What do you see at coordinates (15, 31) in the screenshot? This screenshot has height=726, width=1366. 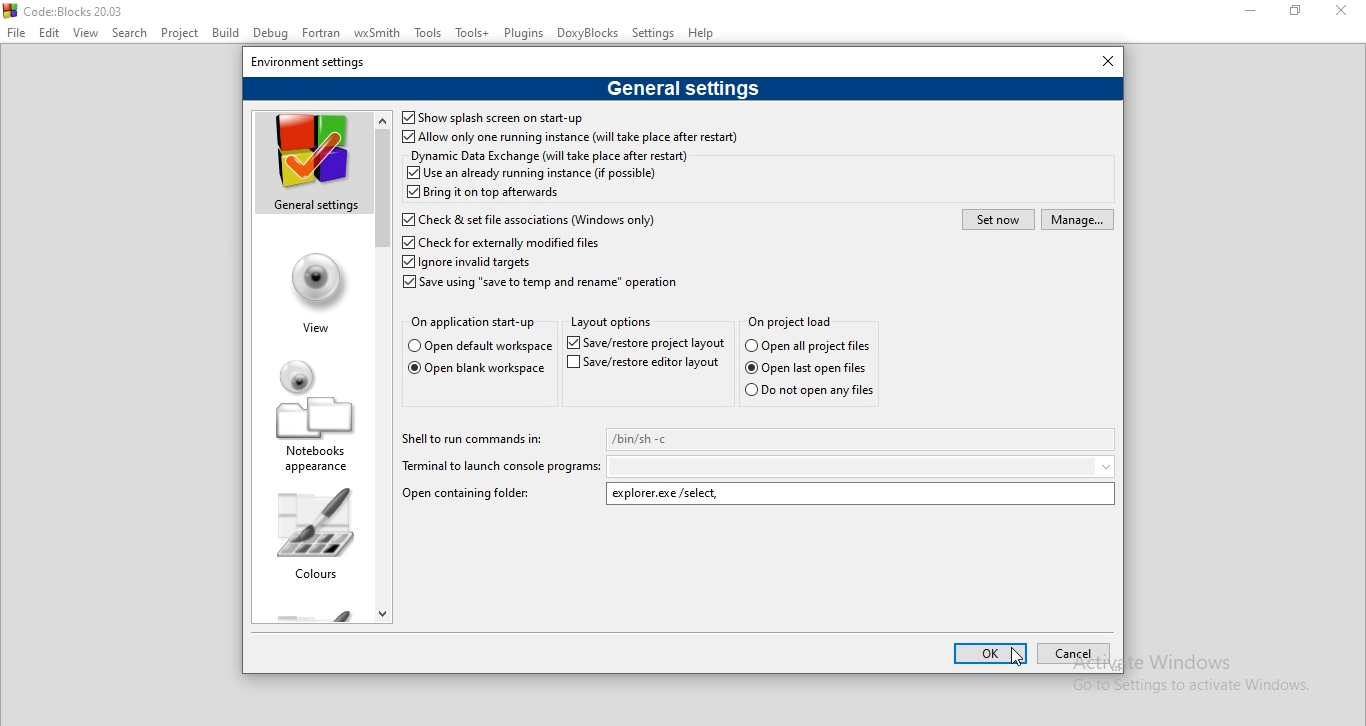 I see `file` at bounding box center [15, 31].